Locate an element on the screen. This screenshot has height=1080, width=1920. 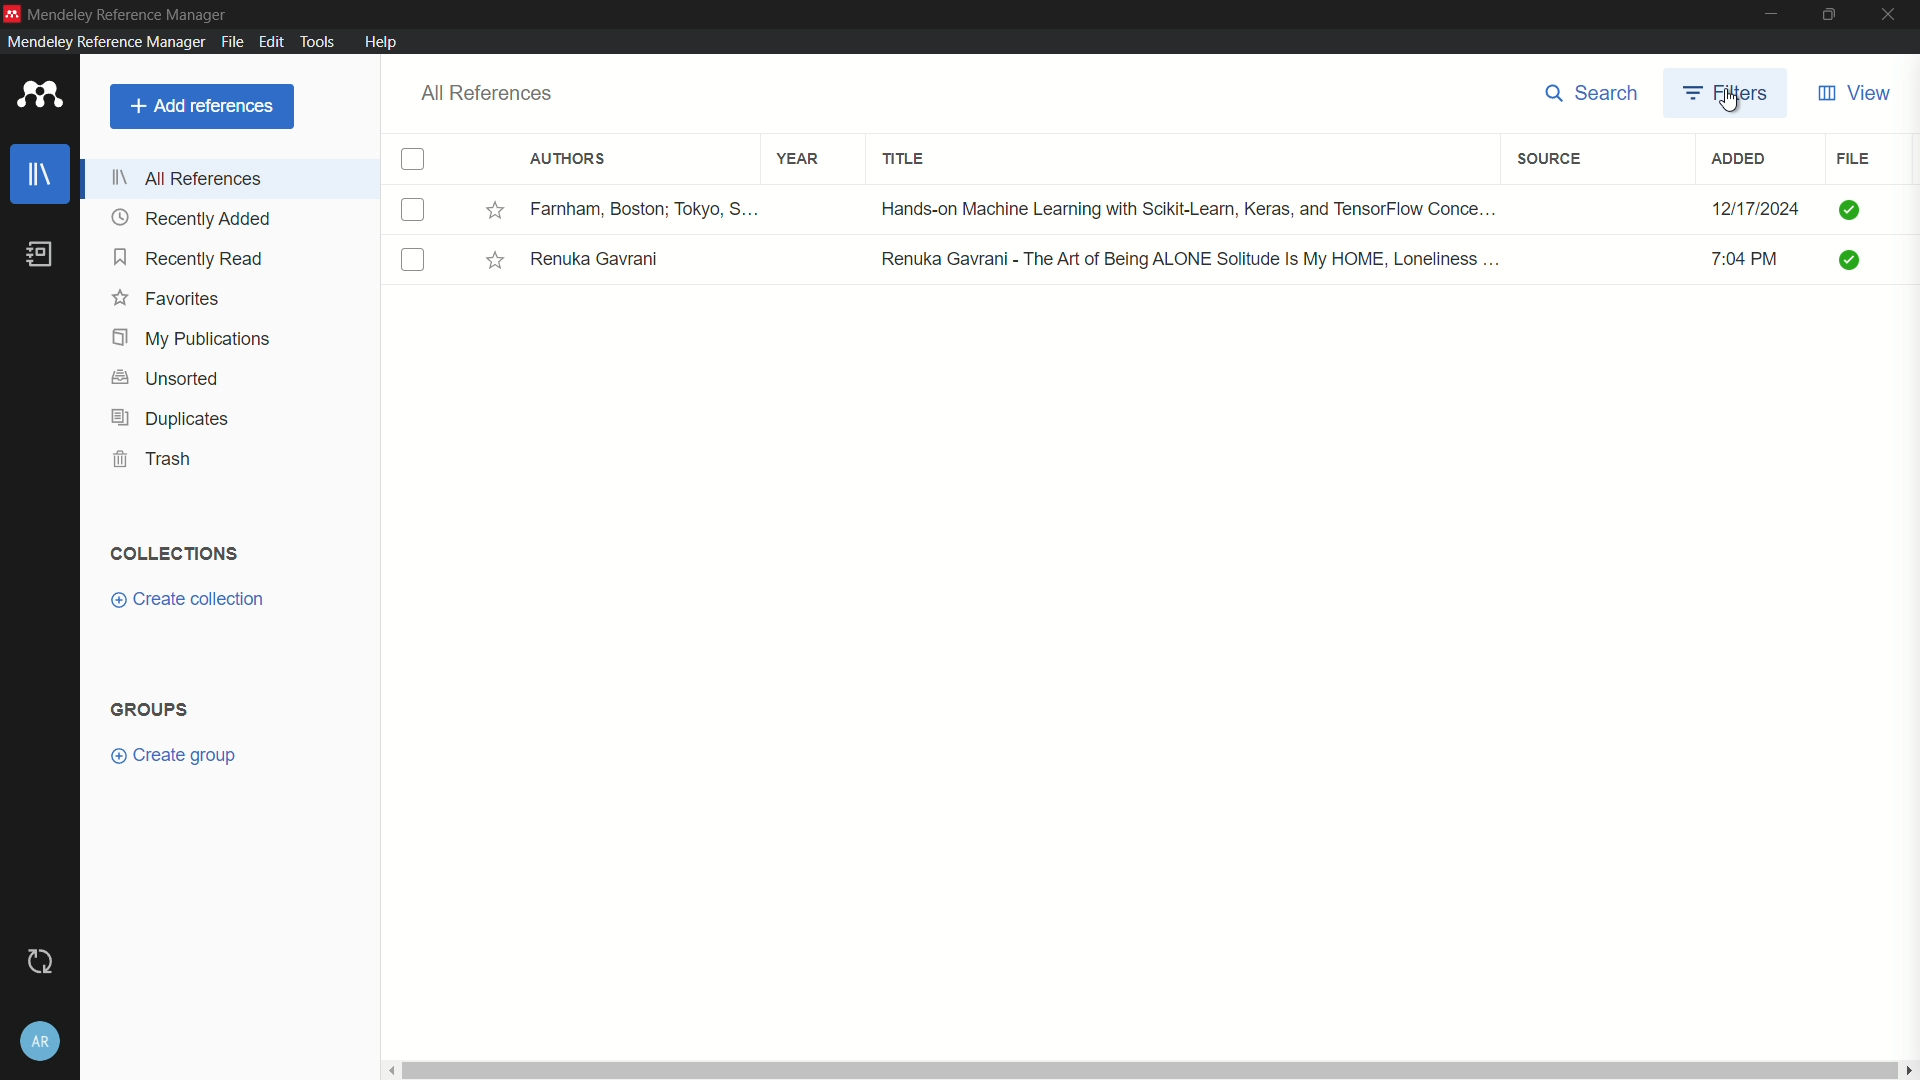
Checked symbol is located at coordinates (1850, 260).